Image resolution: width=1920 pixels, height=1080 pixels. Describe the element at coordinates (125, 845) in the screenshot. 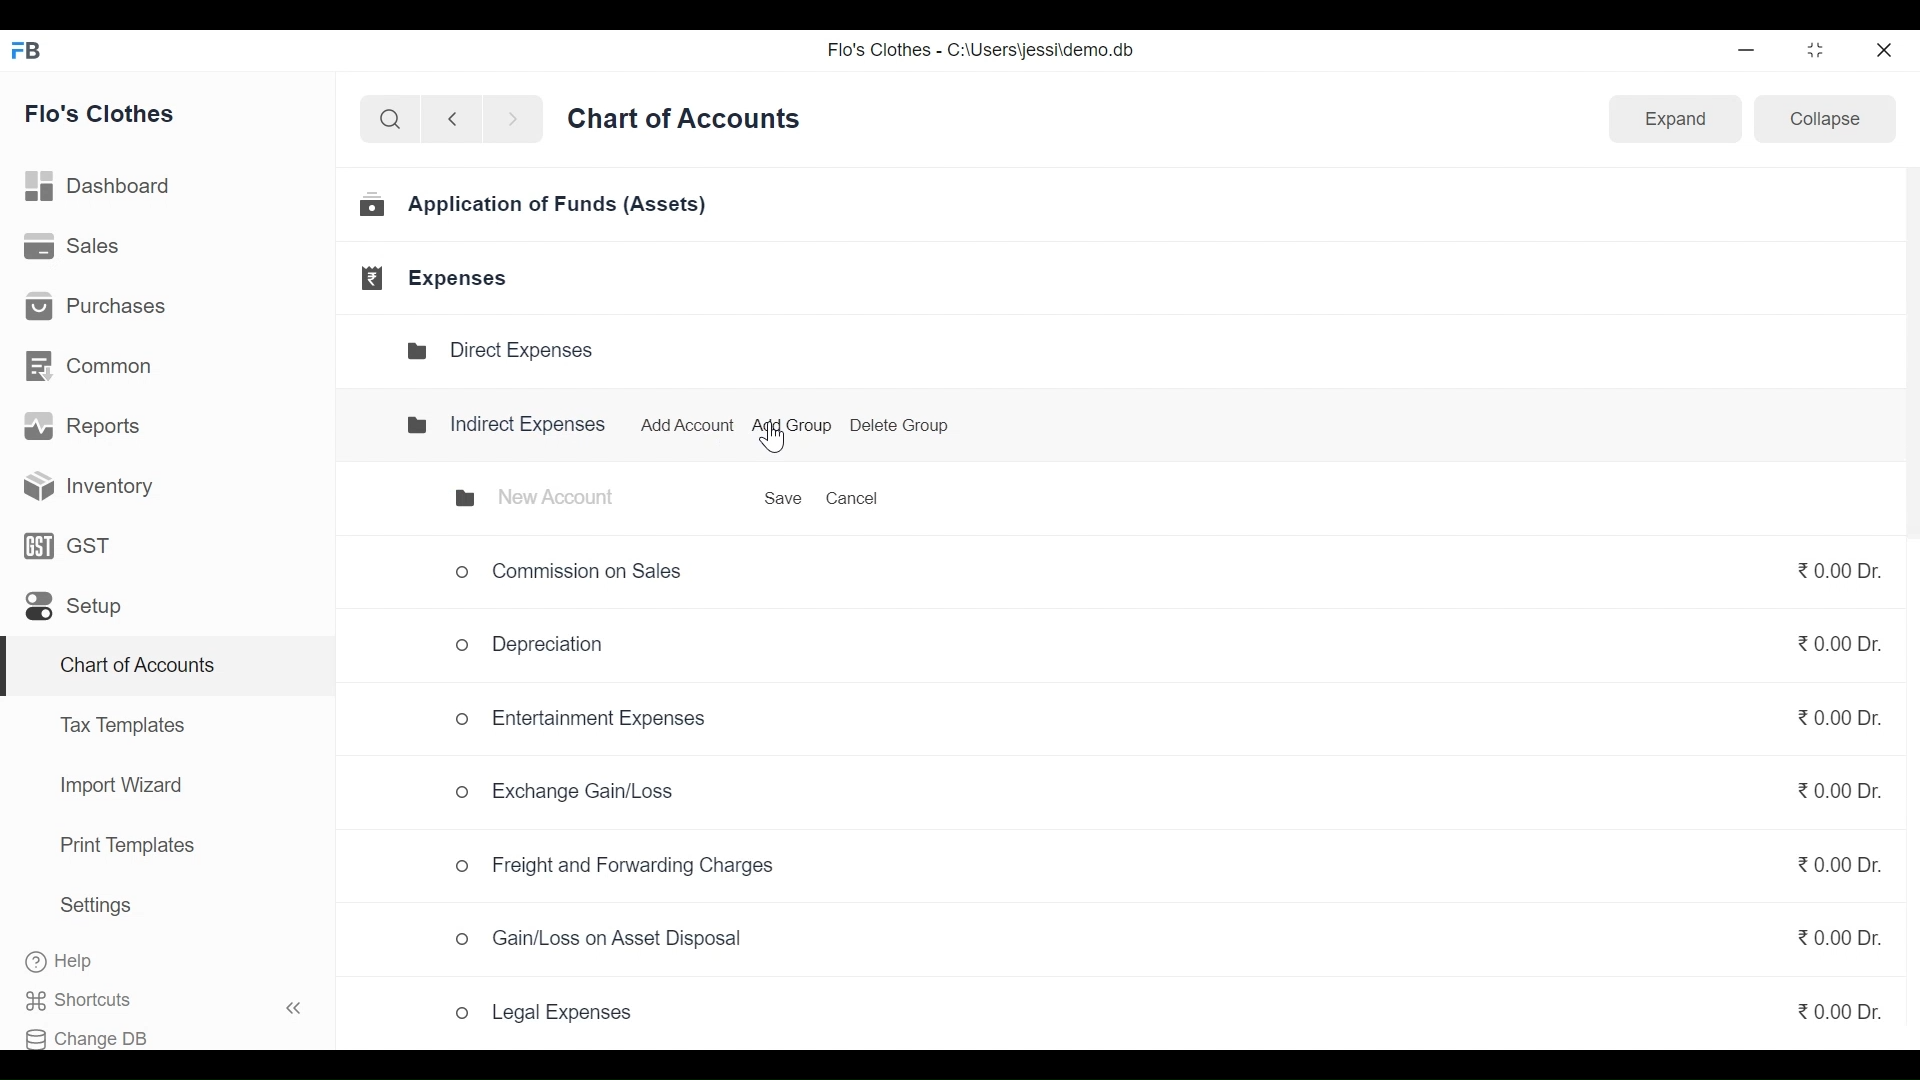

I see `Print Templates` at that location.